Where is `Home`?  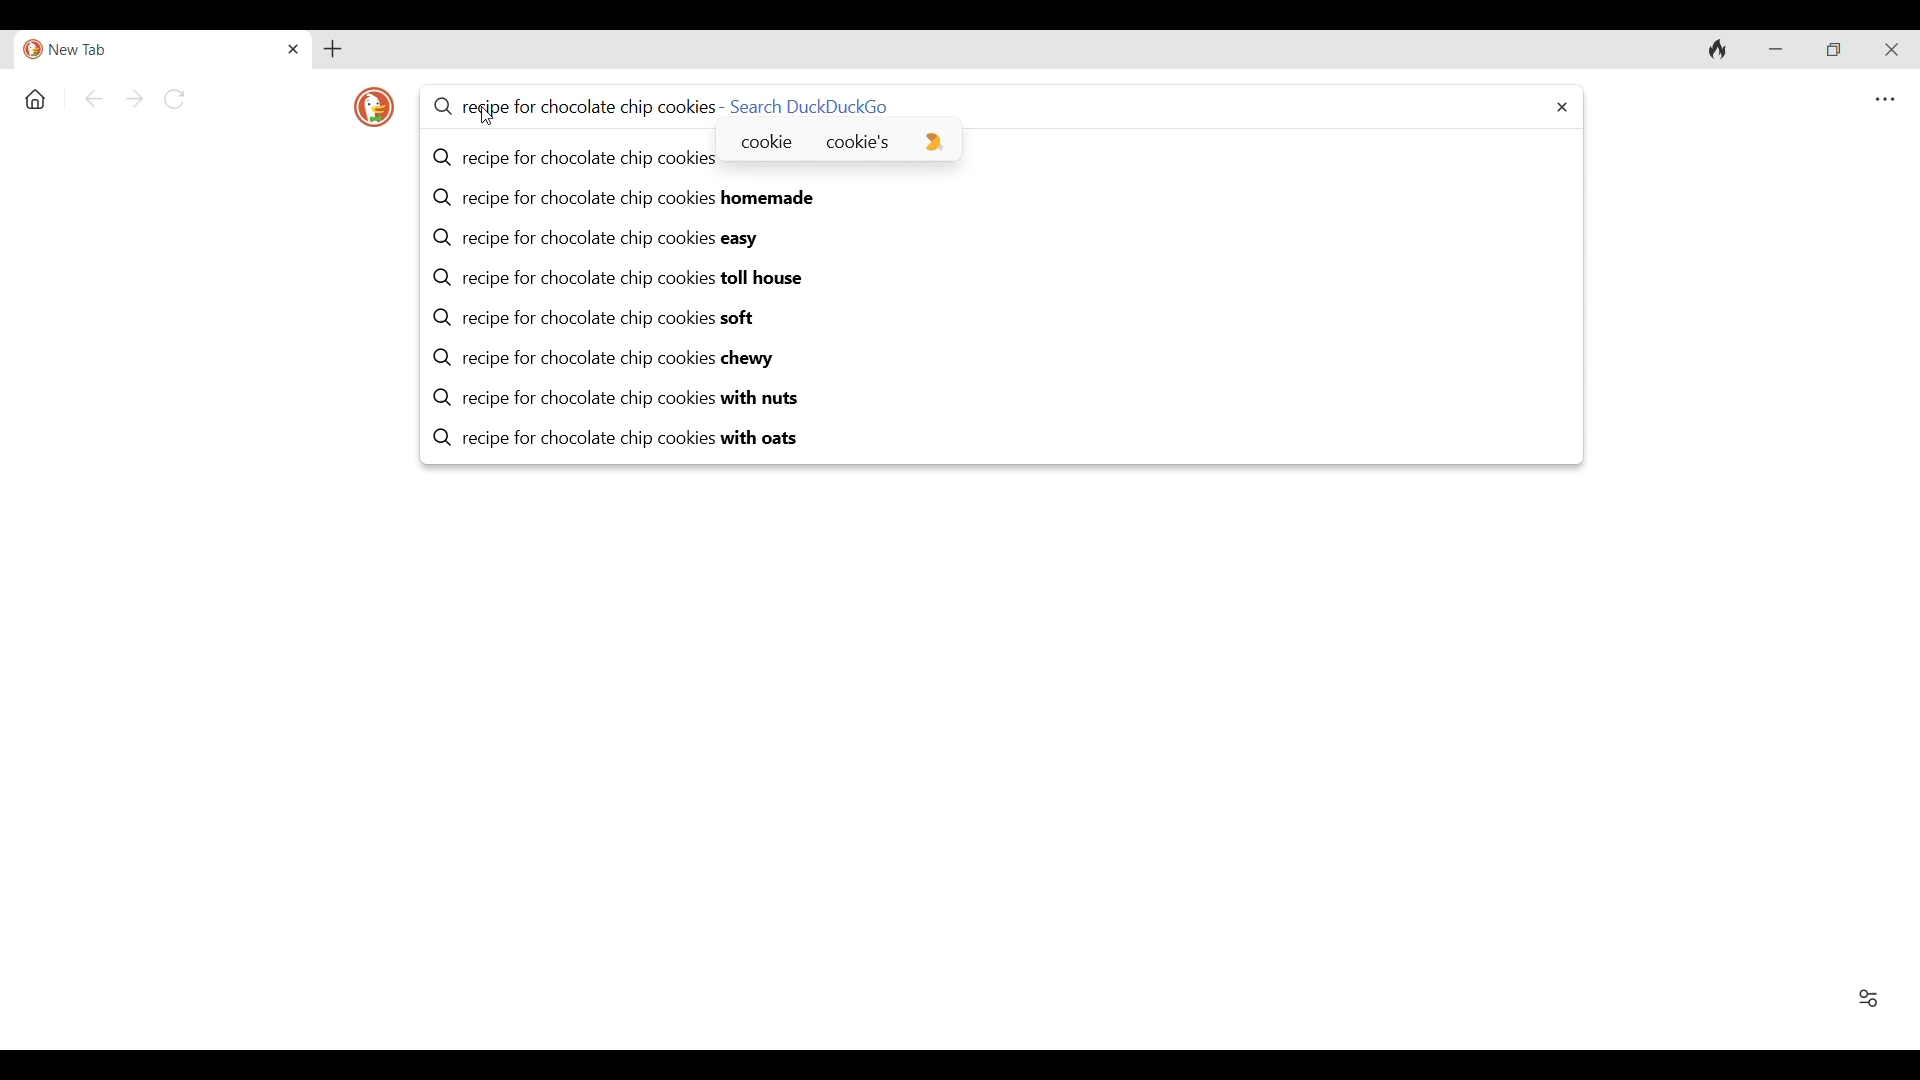 Home is located at coordinates (36, 100).